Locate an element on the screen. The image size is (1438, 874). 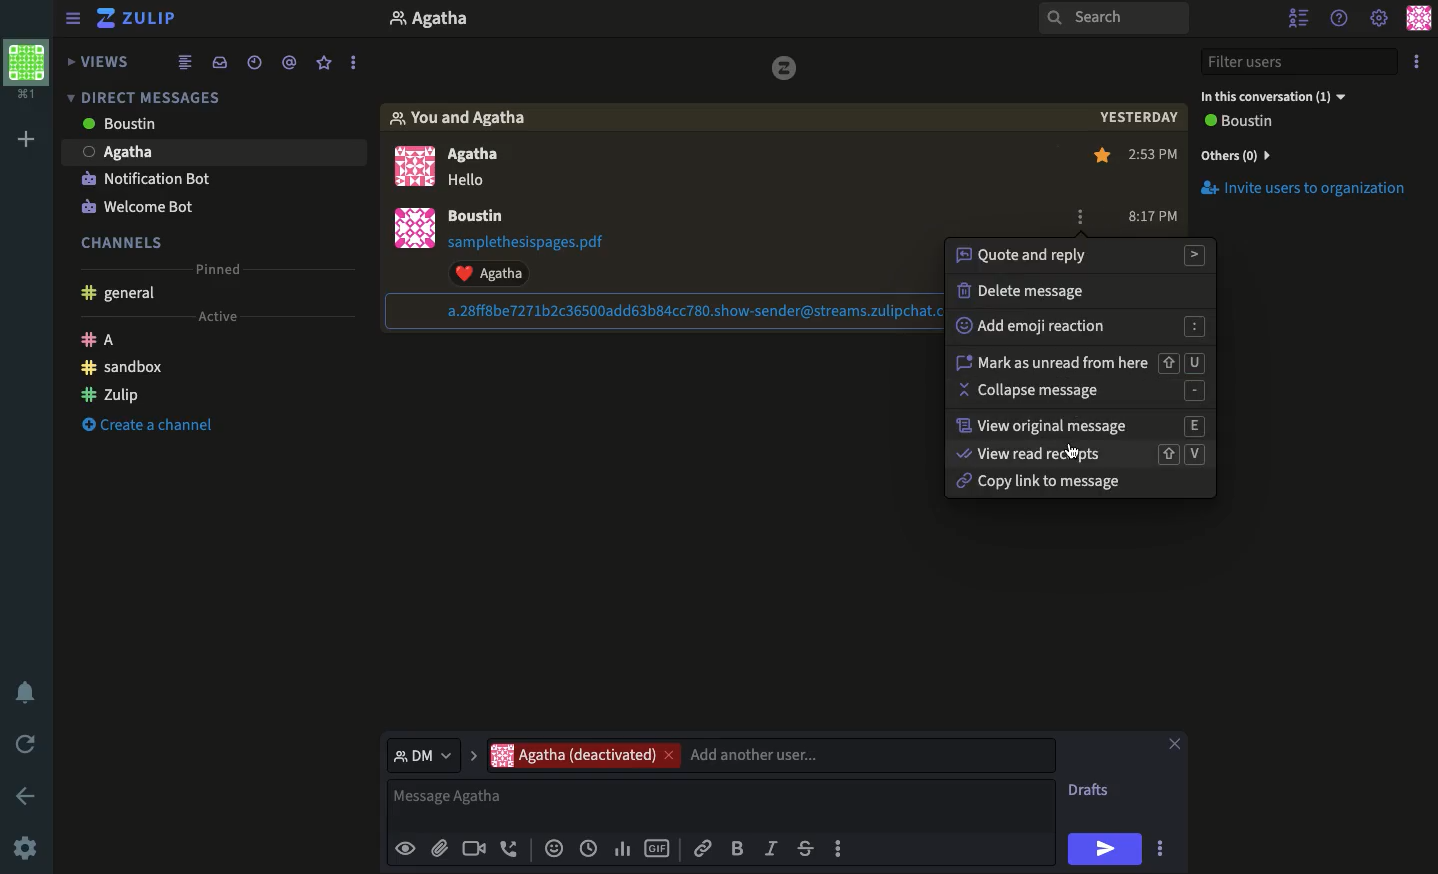
Profile is located at coordinates (420, 204).